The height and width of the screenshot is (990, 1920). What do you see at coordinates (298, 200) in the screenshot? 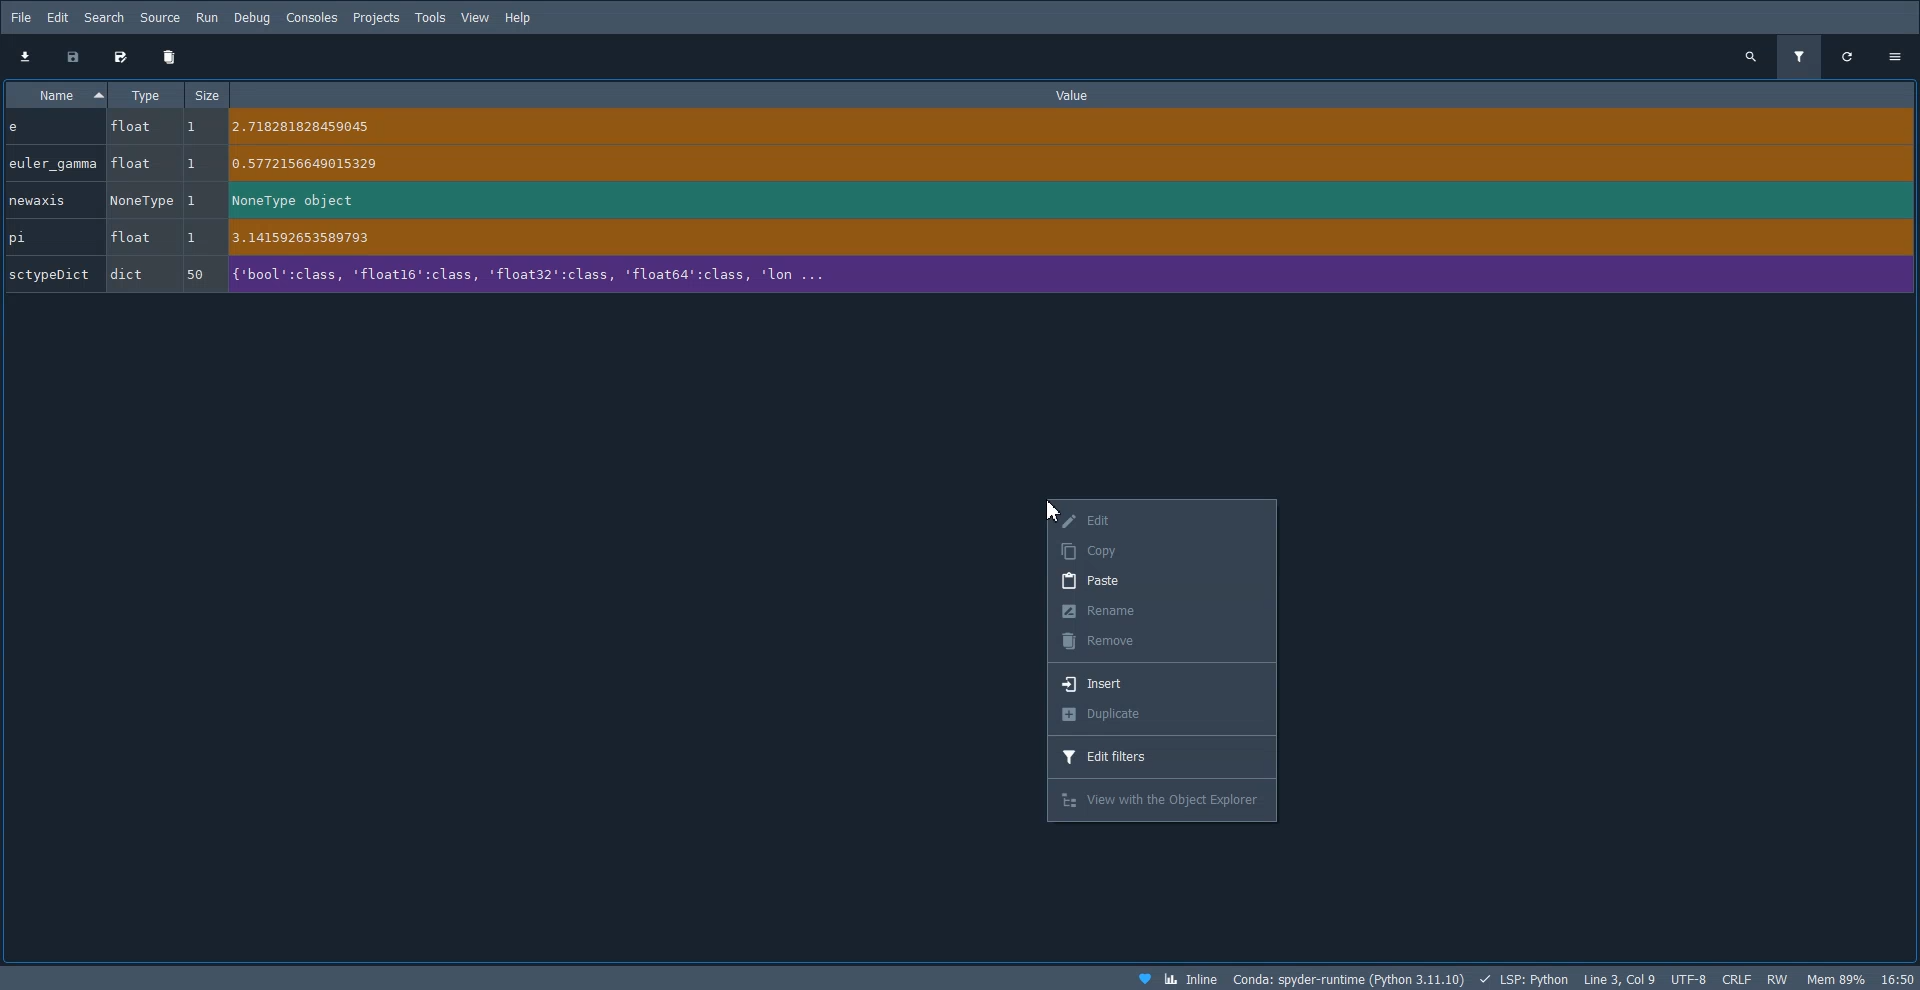
I see `NoneType object` at bounding box center [298, 200].